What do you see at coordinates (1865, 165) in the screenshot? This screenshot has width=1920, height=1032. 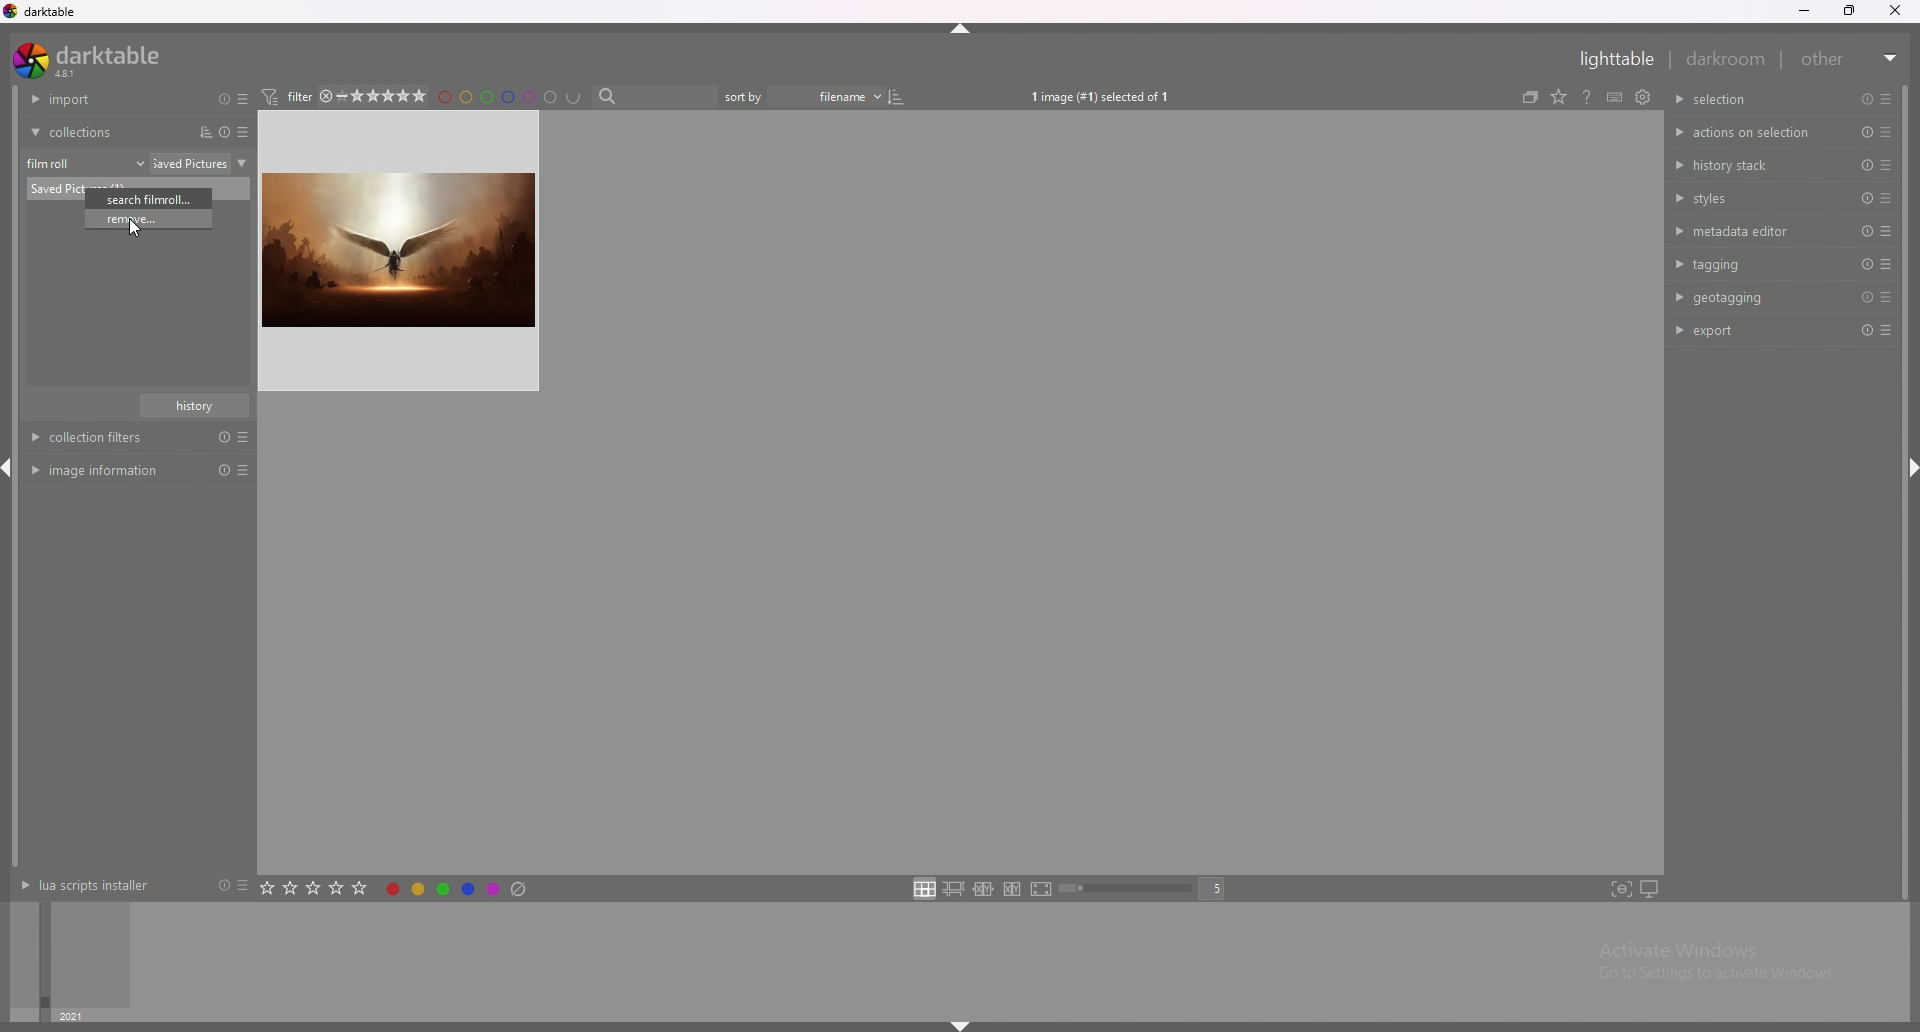 I see `preset` at bounding box center [1865, 165].